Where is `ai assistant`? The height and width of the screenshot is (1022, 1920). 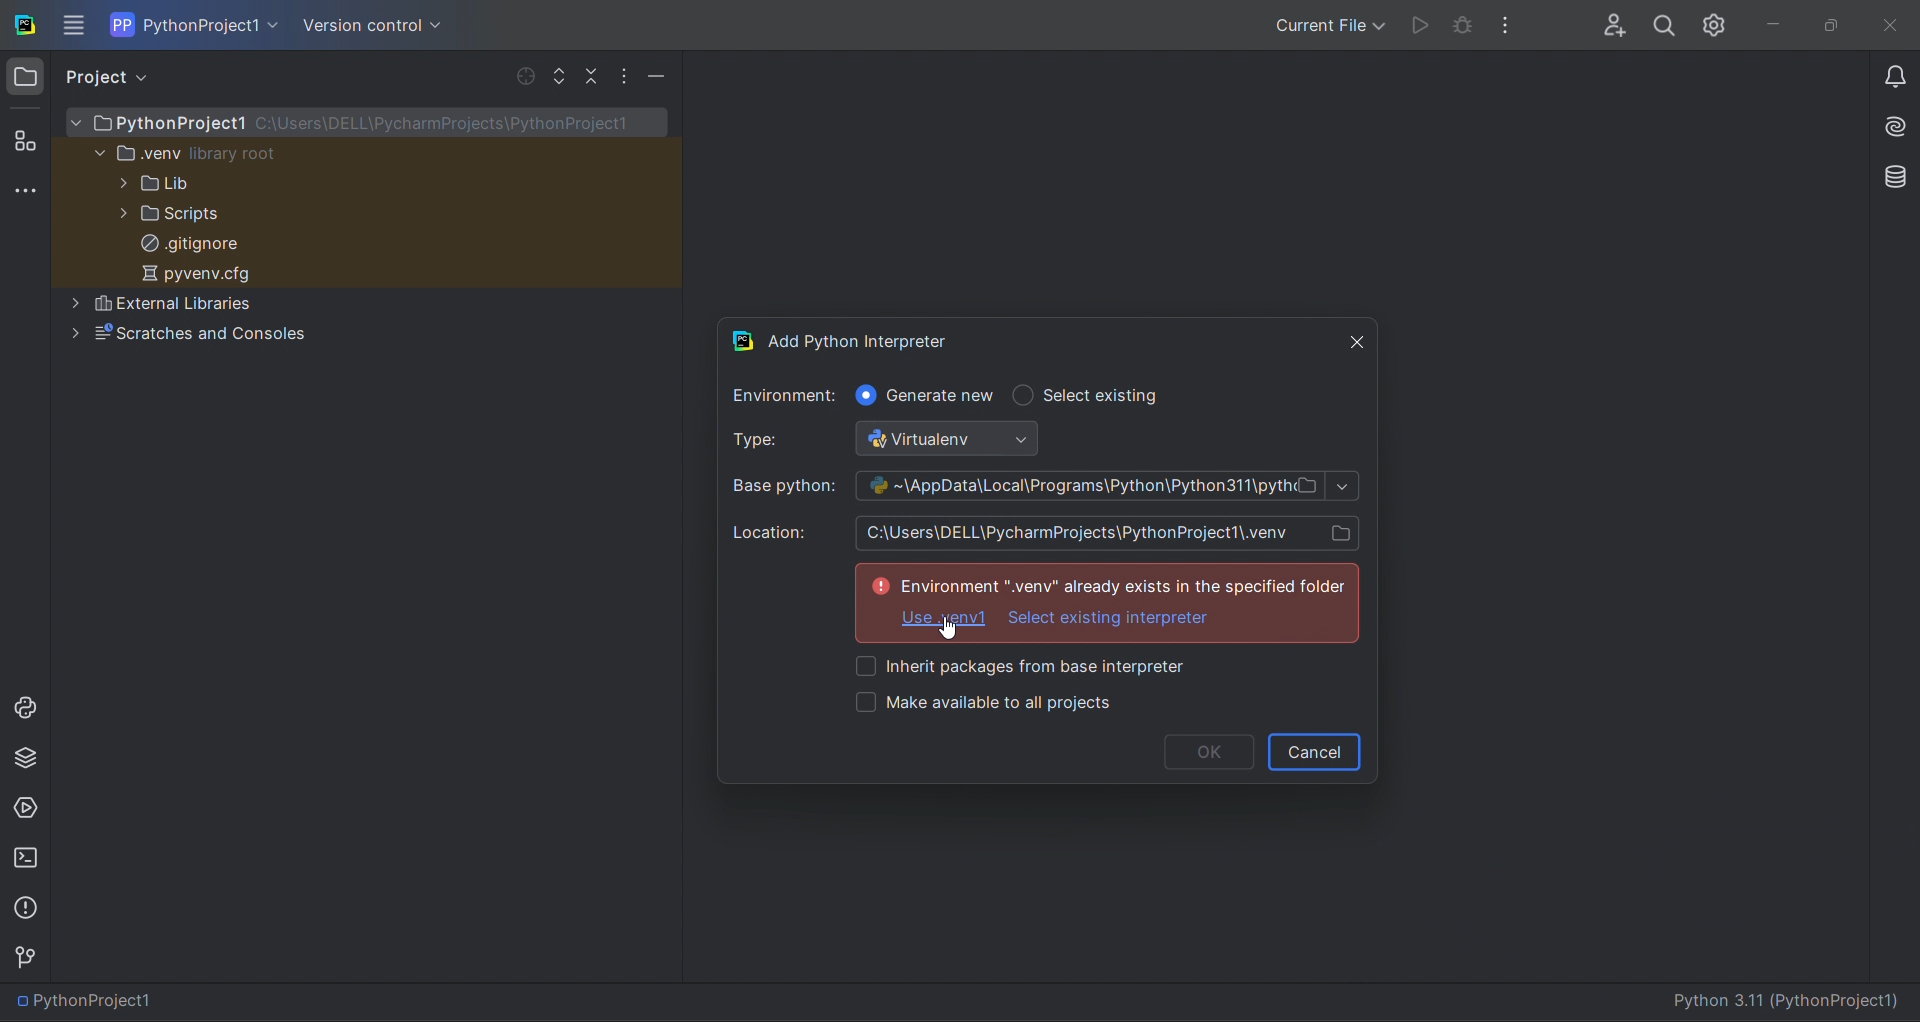 ai assistant is located at coordinates (1888, 129).